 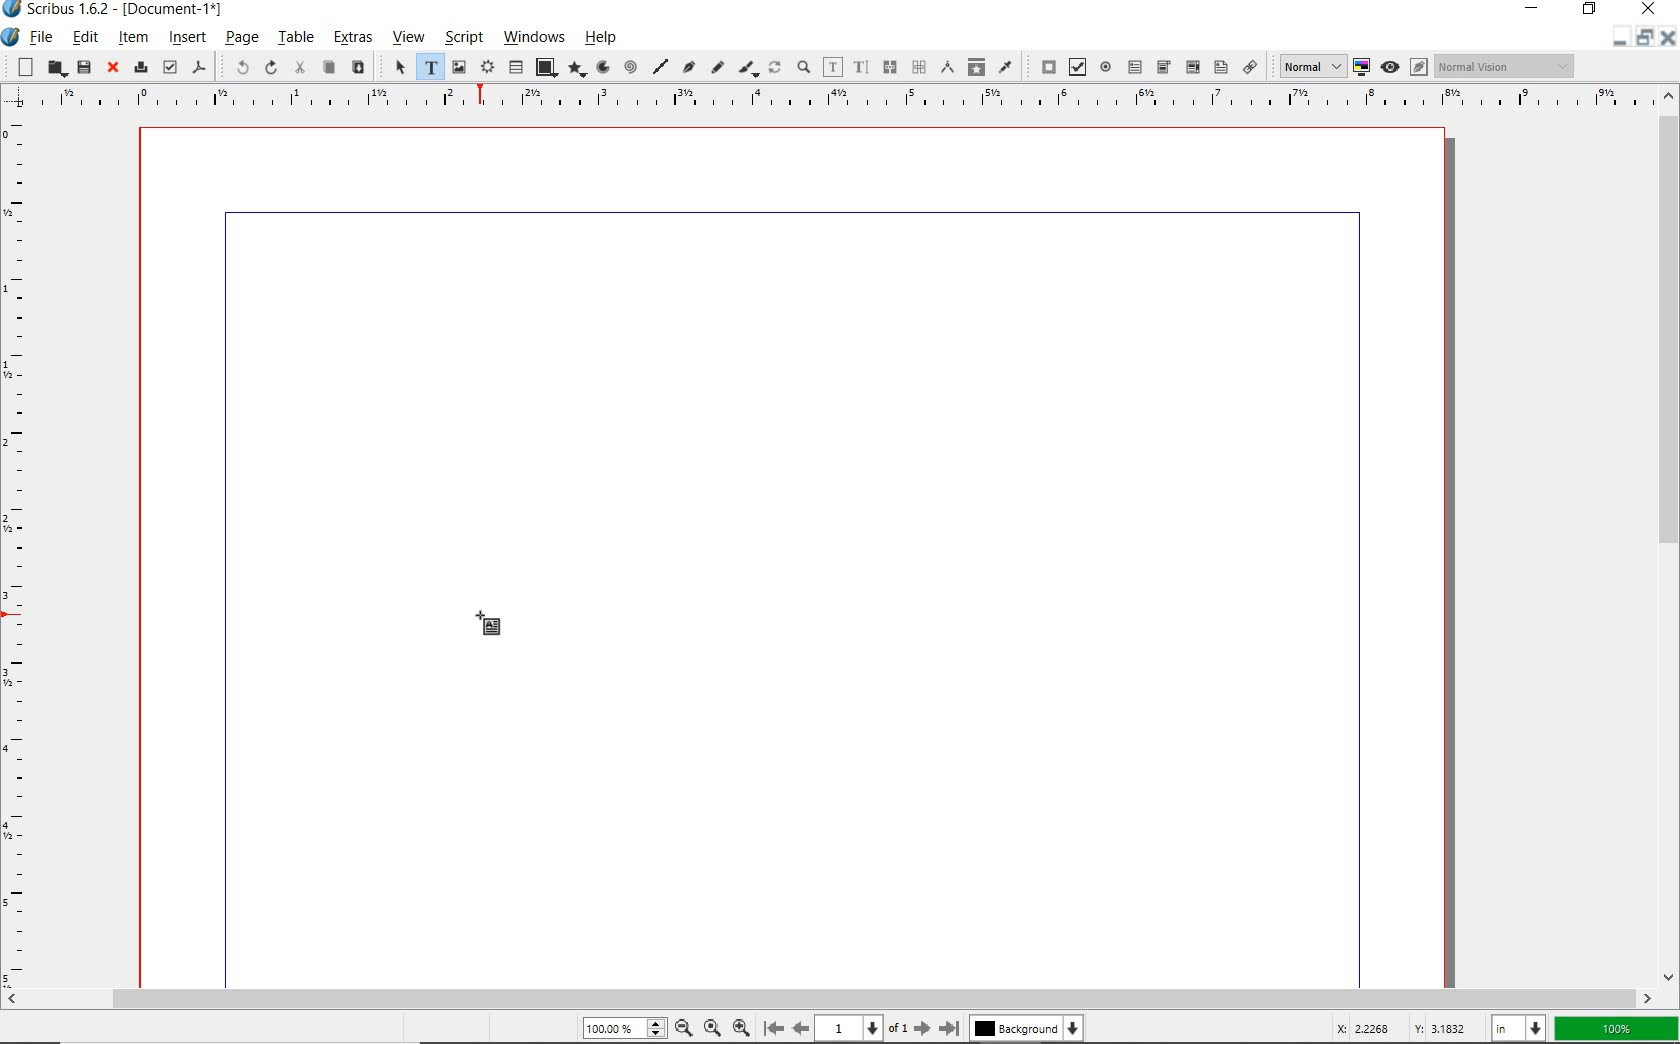 I want to click on calligraphic line, so click(x=748, y=69).